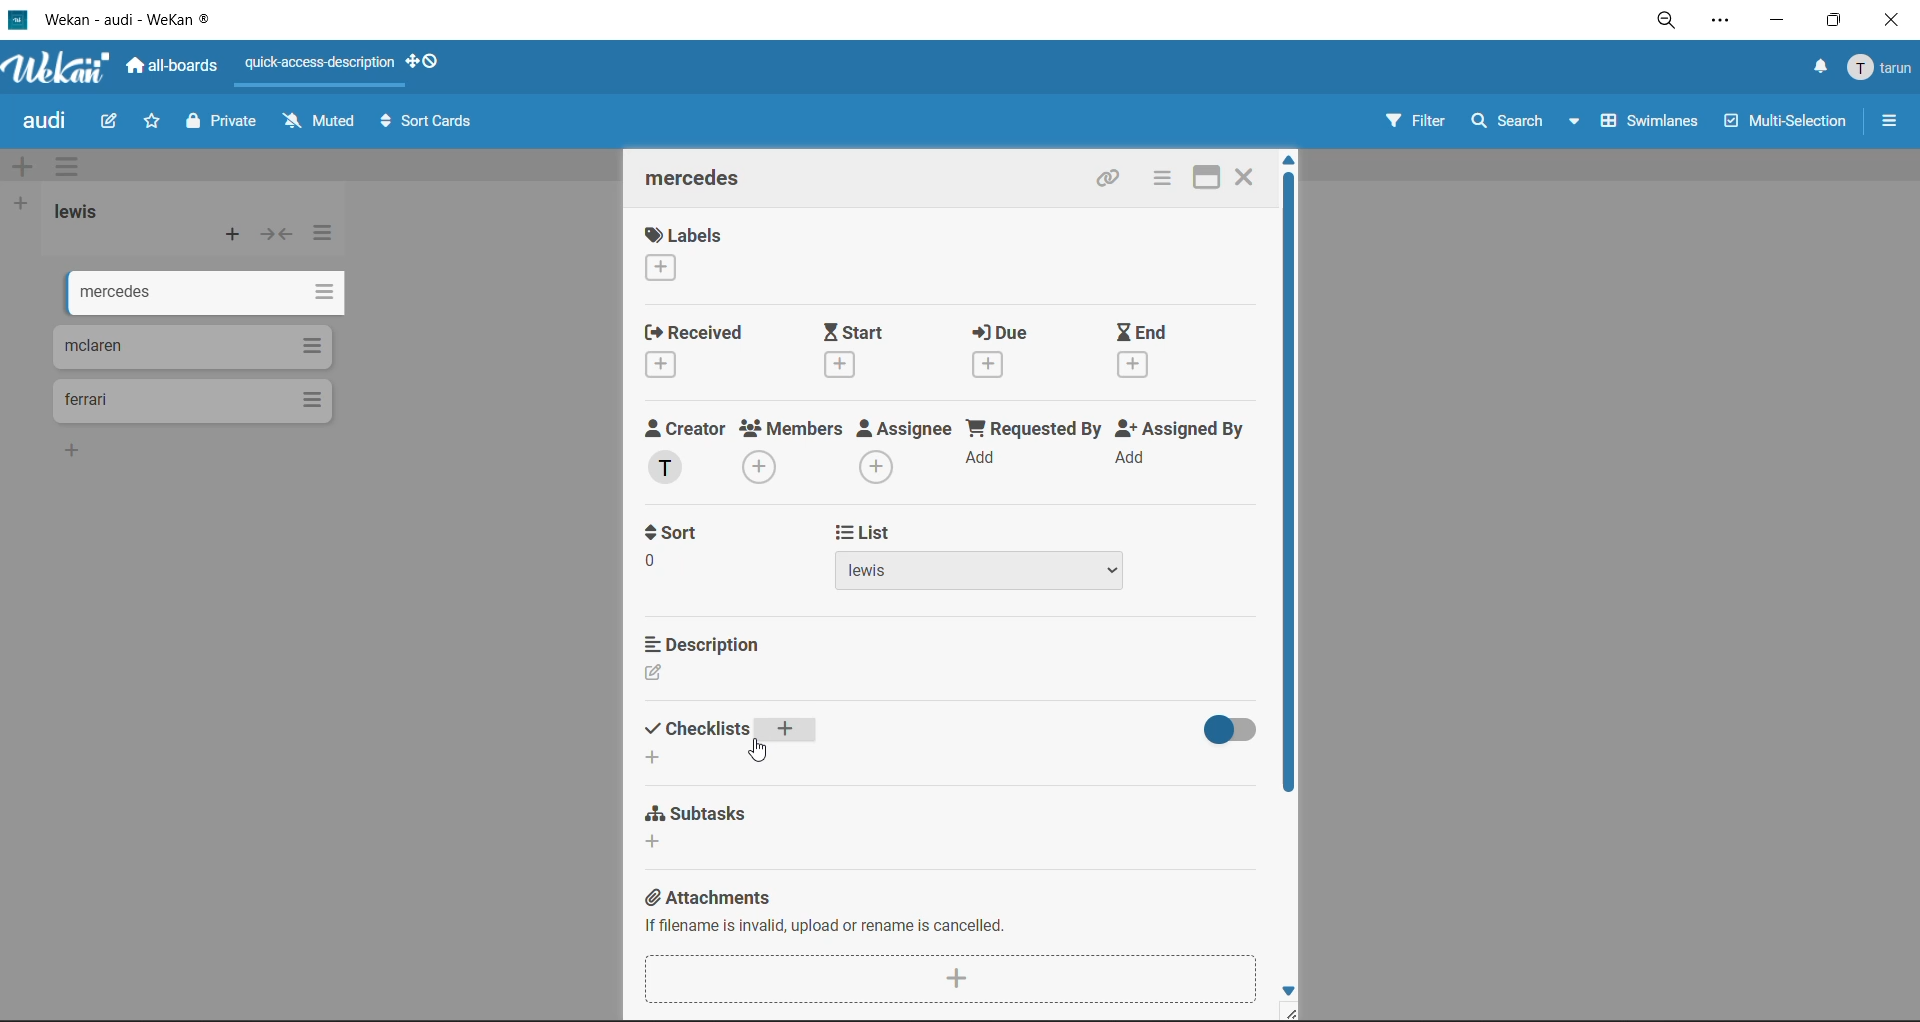  Describe the element at coordinates (759, 748) in the screenshot. I see `cursor` at that location.